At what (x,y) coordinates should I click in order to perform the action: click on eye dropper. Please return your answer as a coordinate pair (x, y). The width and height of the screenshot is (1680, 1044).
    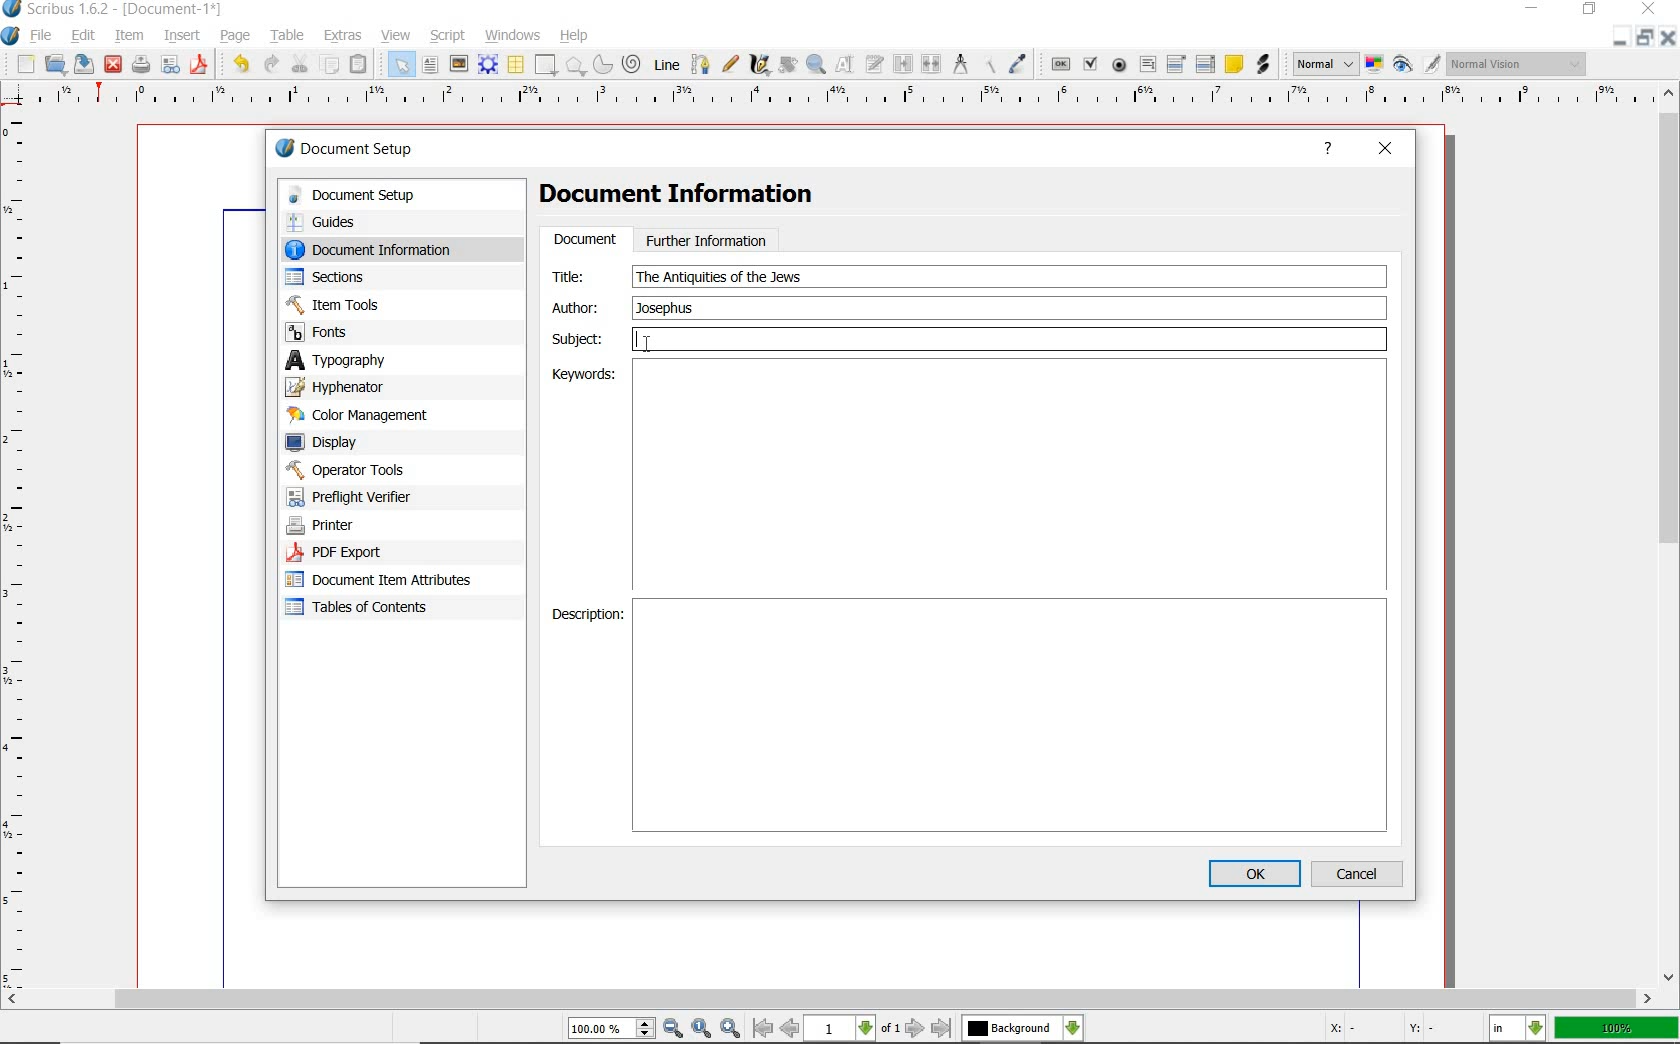
    Looking at the image, I should click on (1019, 63).